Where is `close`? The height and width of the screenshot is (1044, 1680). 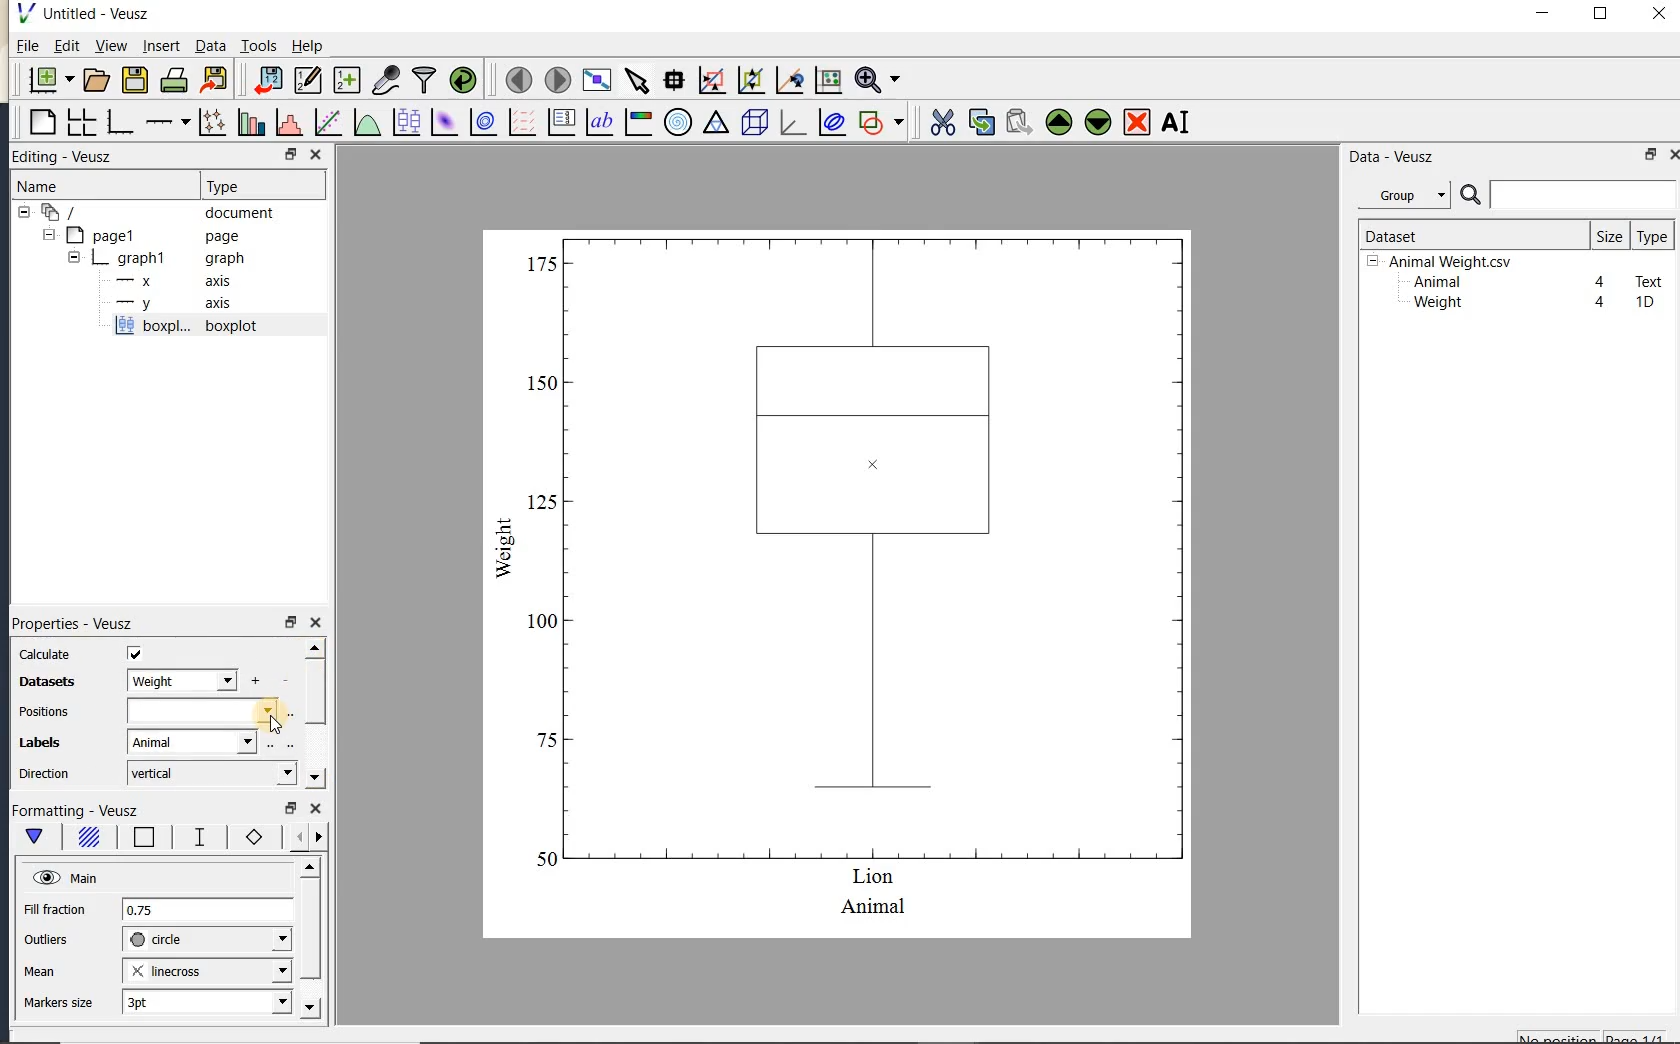 close is located at coordinates (316, 624).